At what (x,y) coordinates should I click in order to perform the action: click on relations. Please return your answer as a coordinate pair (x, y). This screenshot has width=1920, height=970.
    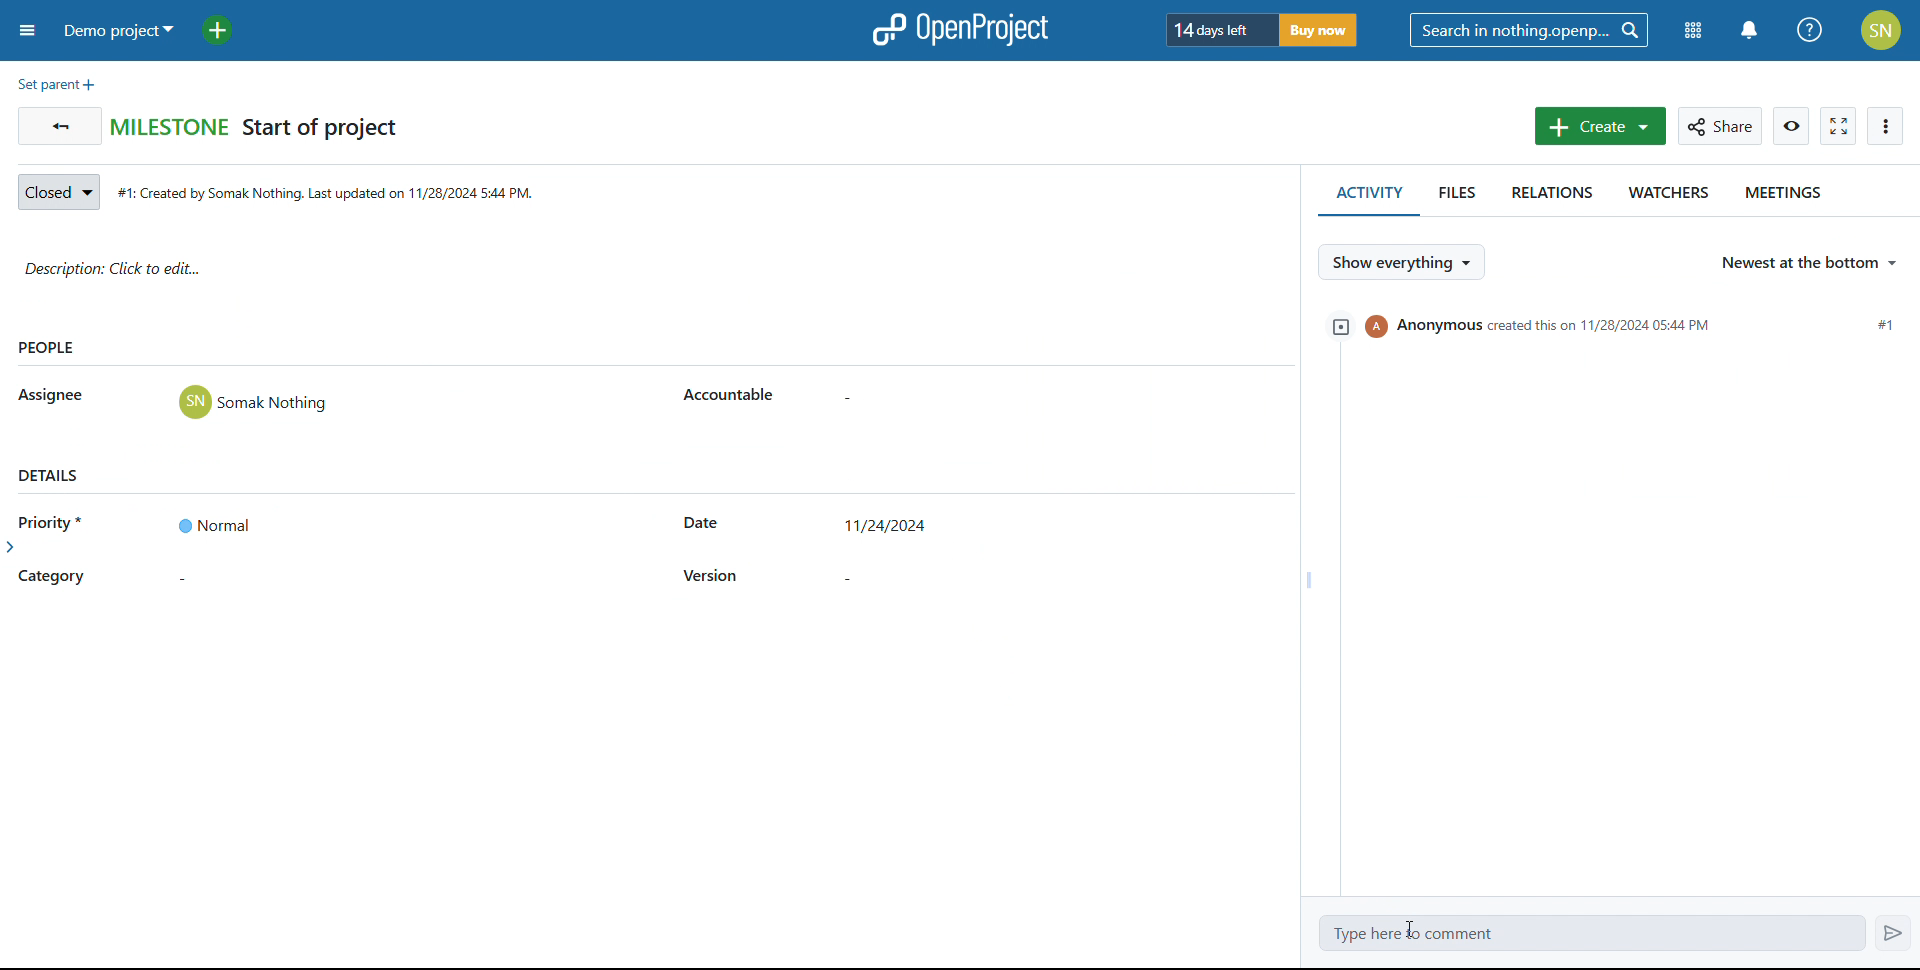
    Looking at the image, I should click on (1545, 198).